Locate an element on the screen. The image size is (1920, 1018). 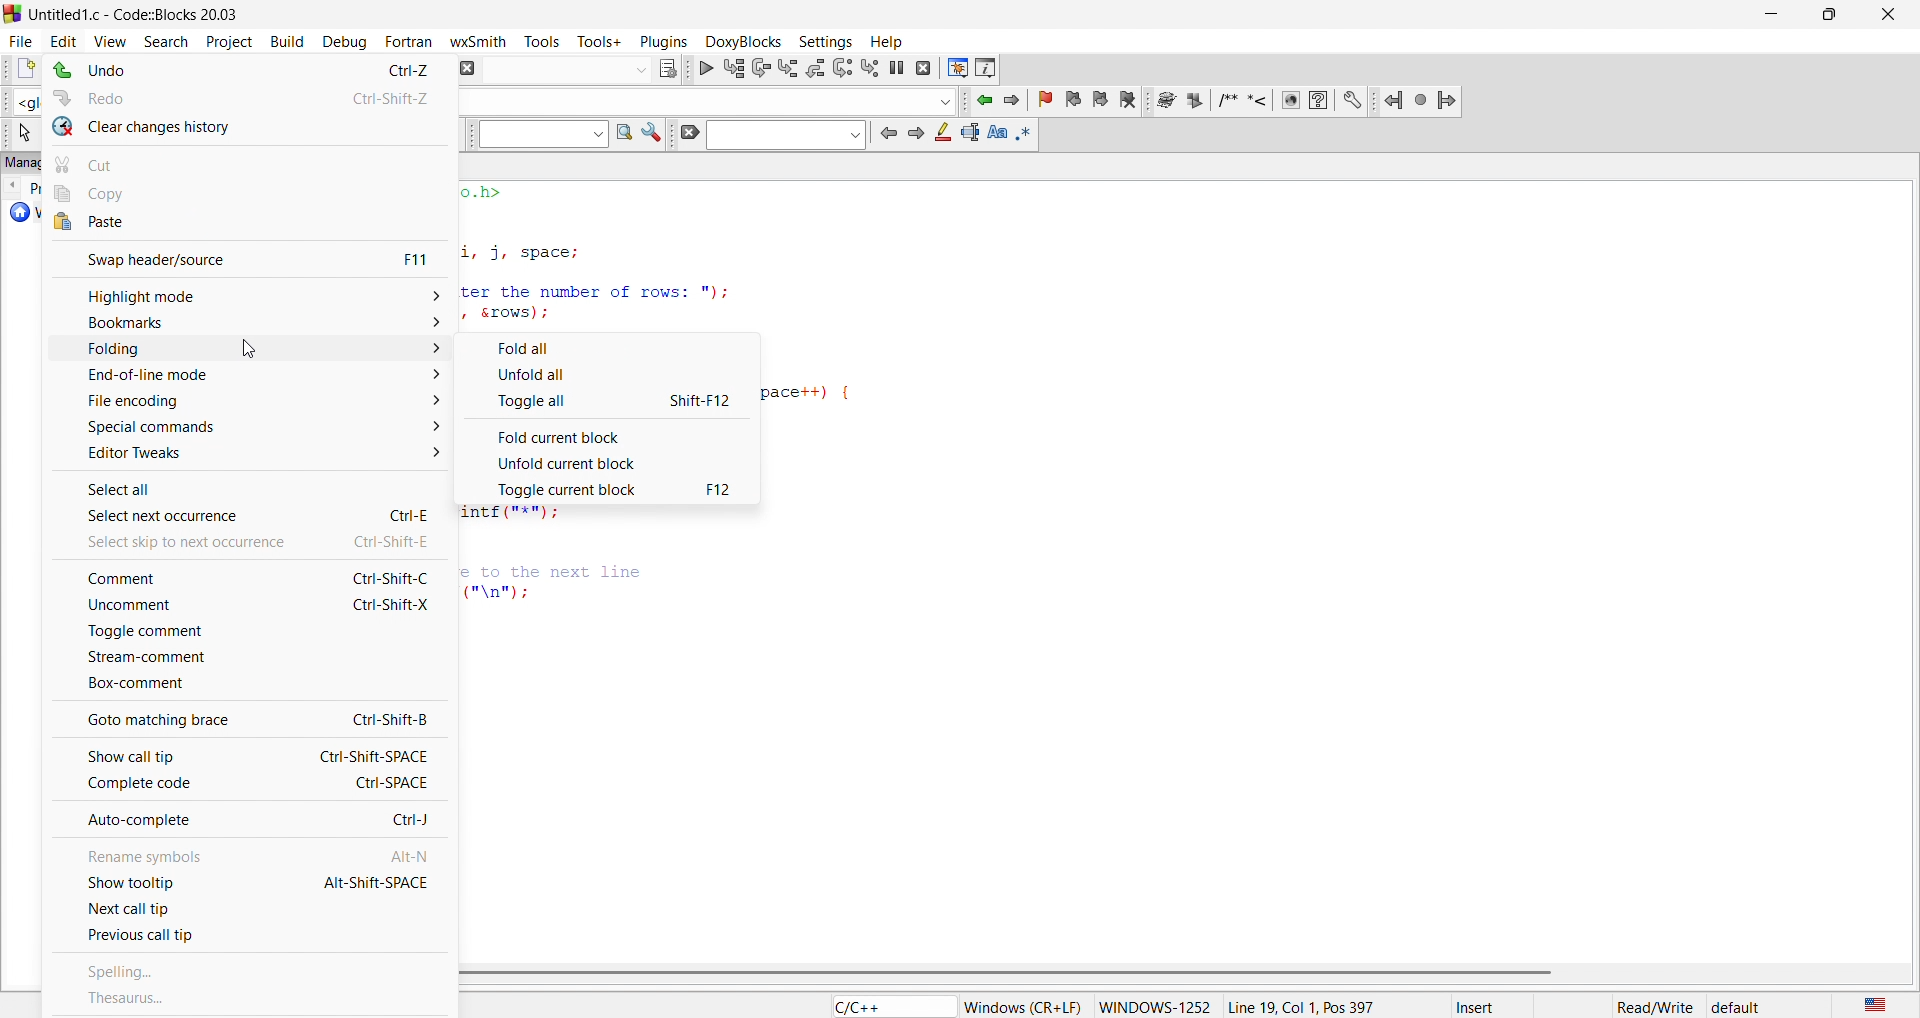
Insert is located at coordinates (1493, 1006).